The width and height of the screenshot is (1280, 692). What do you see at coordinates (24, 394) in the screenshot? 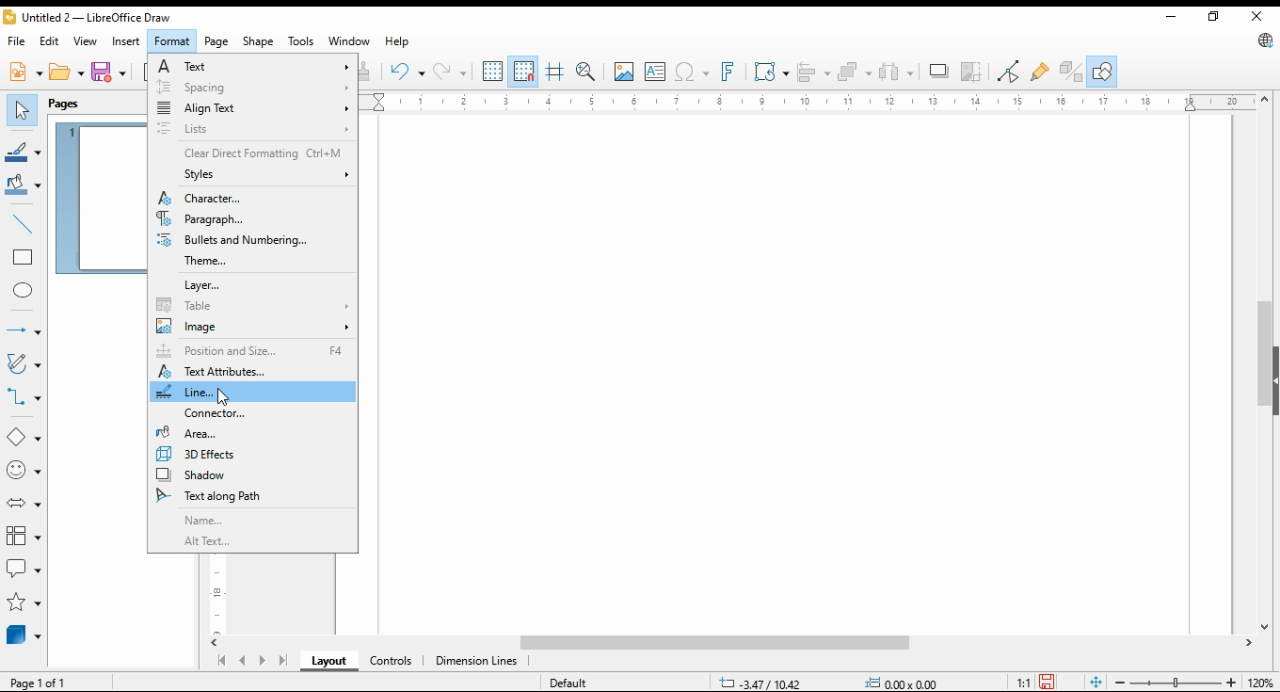
I see `connectors` at bounding box center [24, 394].